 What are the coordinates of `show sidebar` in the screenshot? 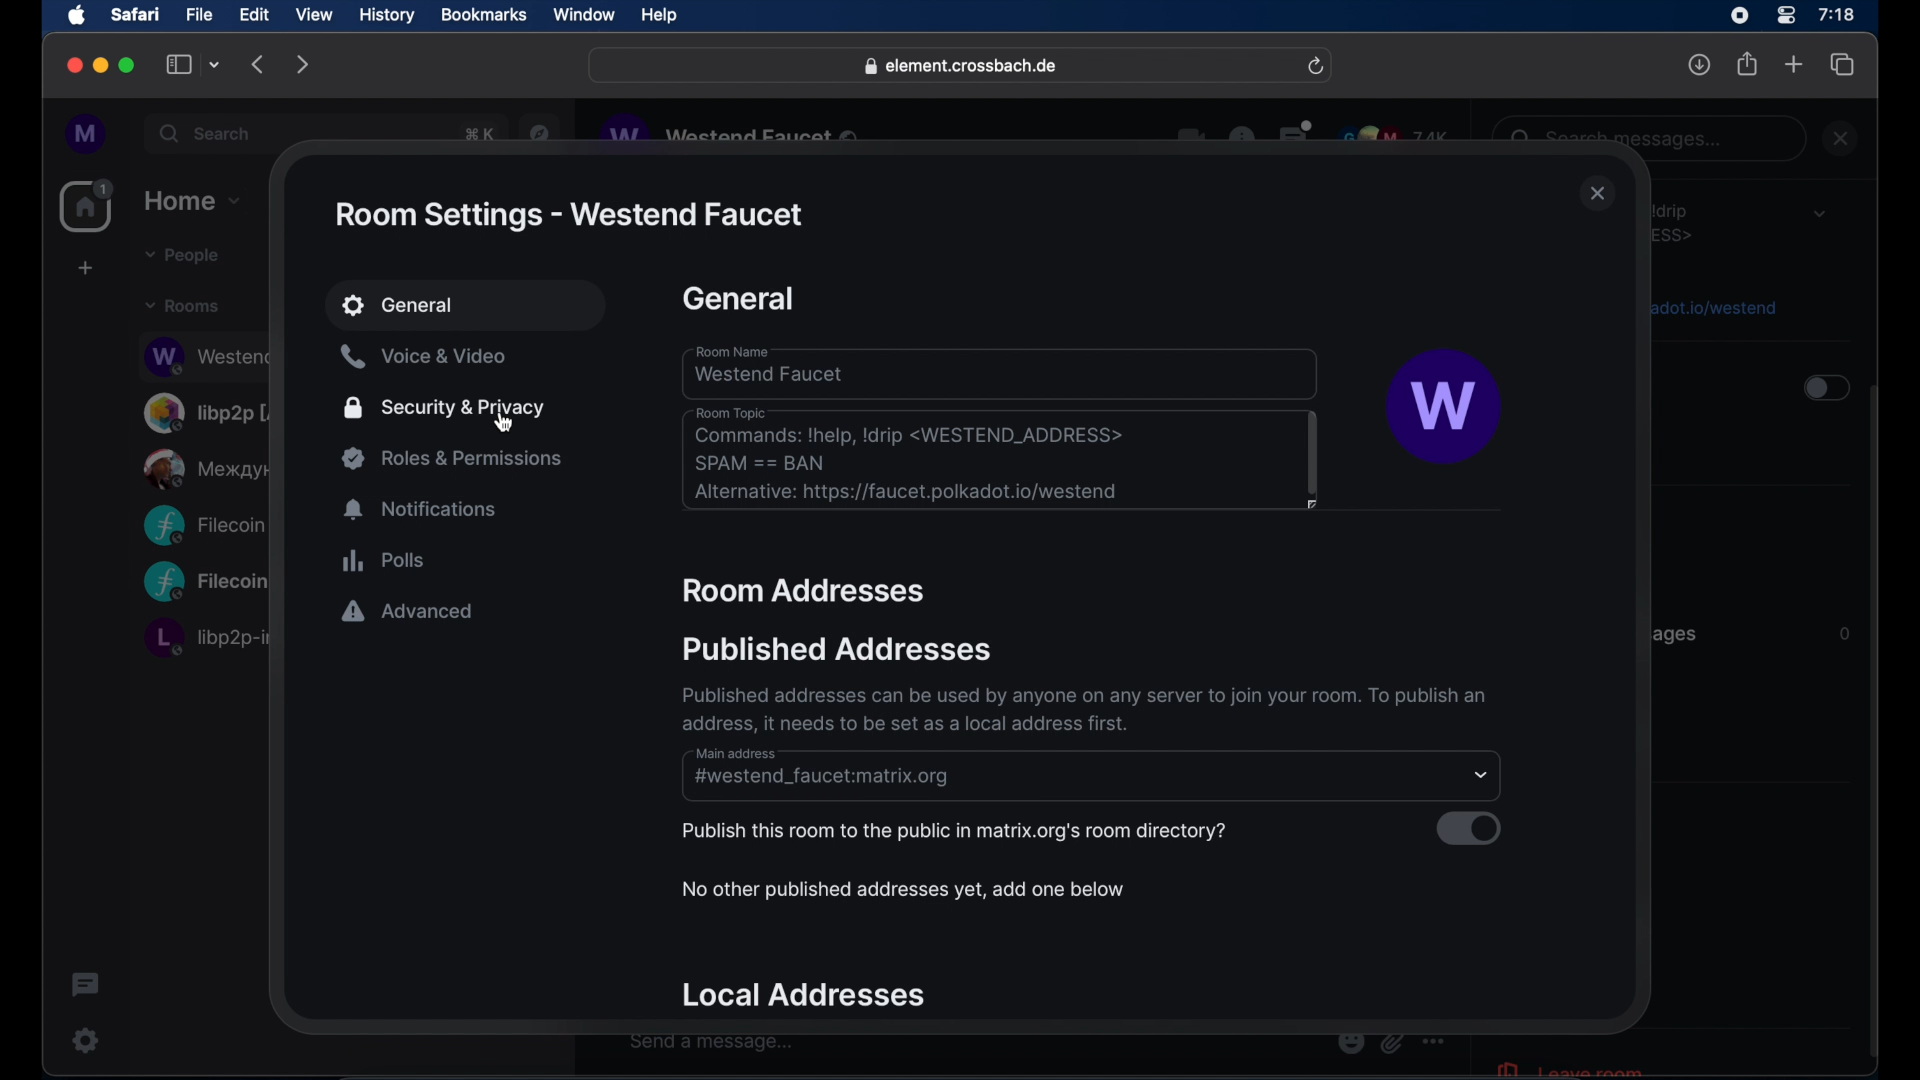 It's located at (179, 64).